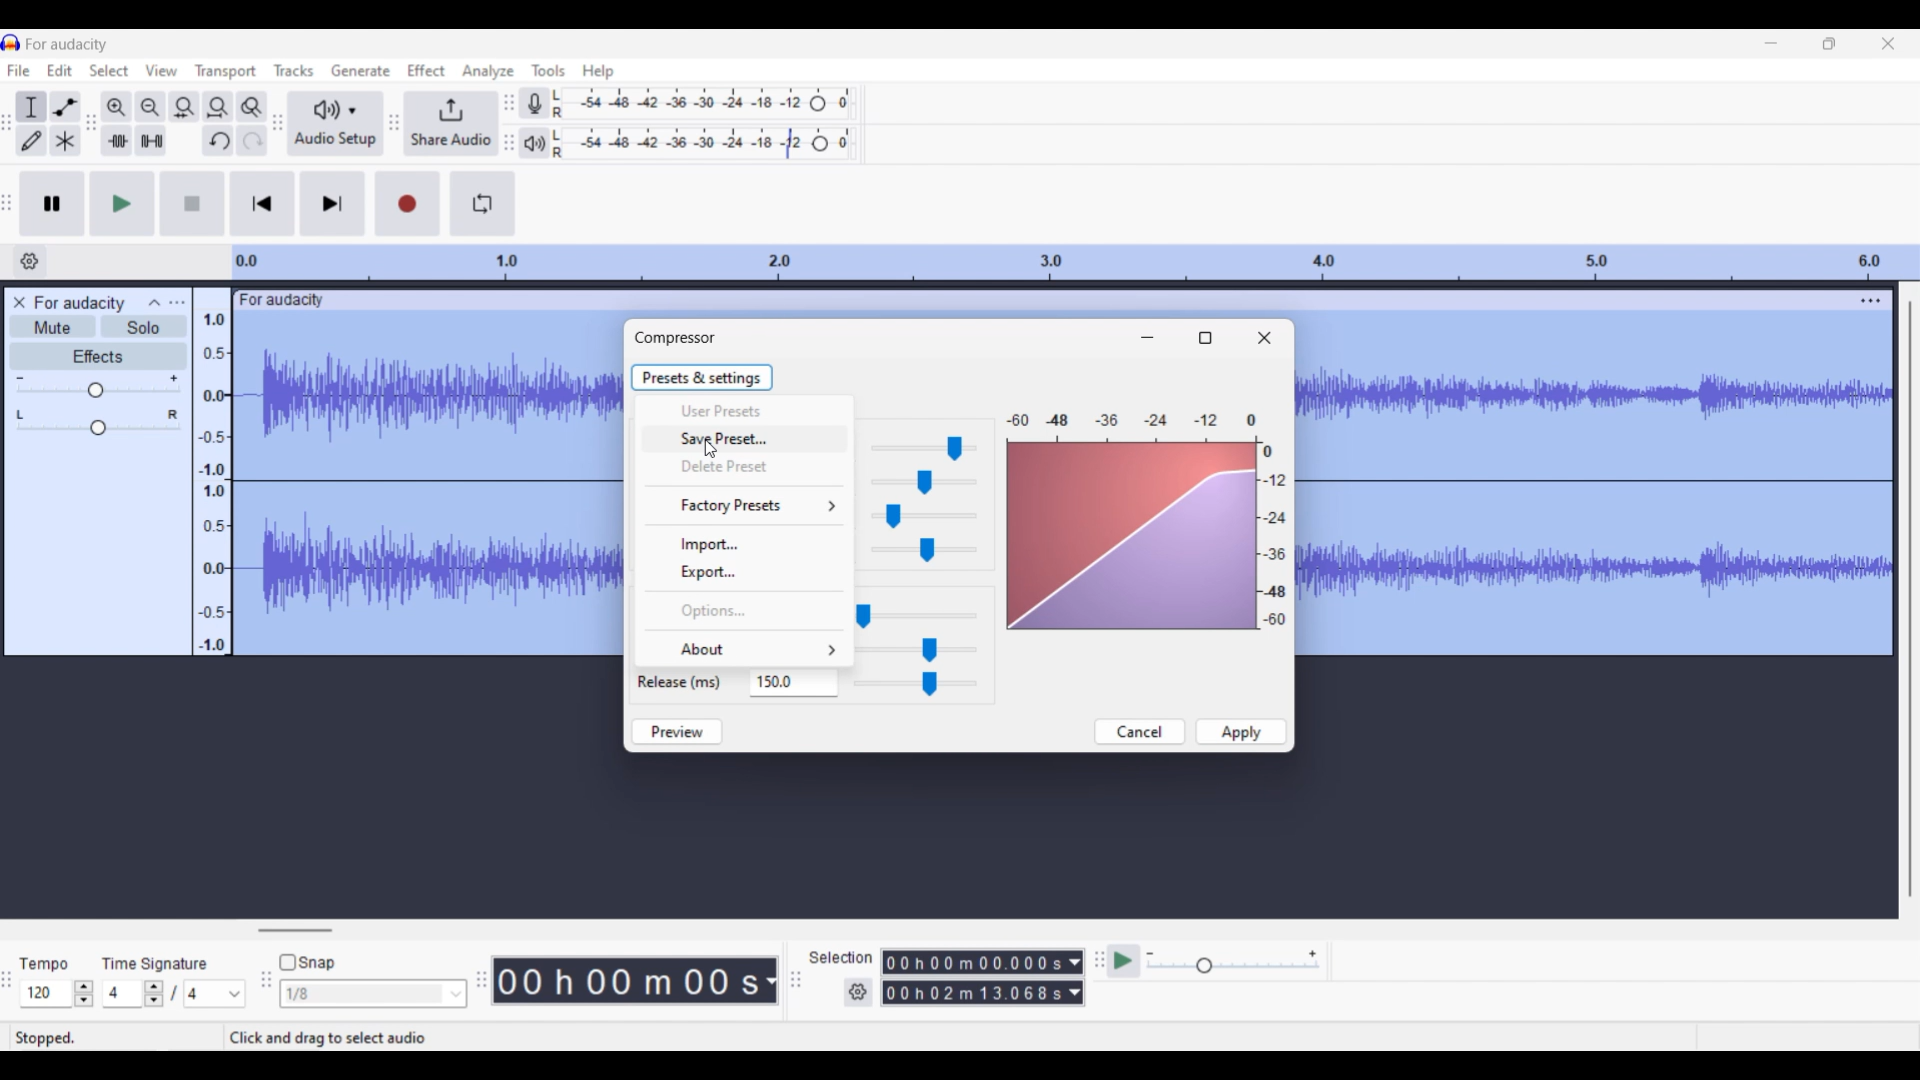 This screenshot has width=1920, height=1080. I want to click on Zoom toggle, so click(251, 106).